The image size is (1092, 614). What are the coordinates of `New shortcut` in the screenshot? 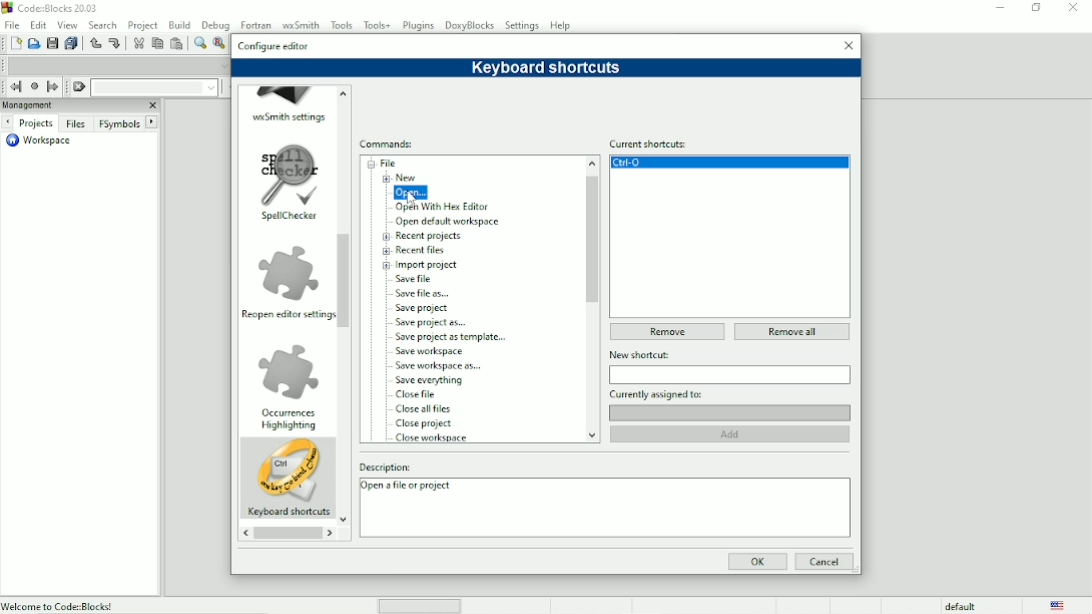 It's located at (730, 355).